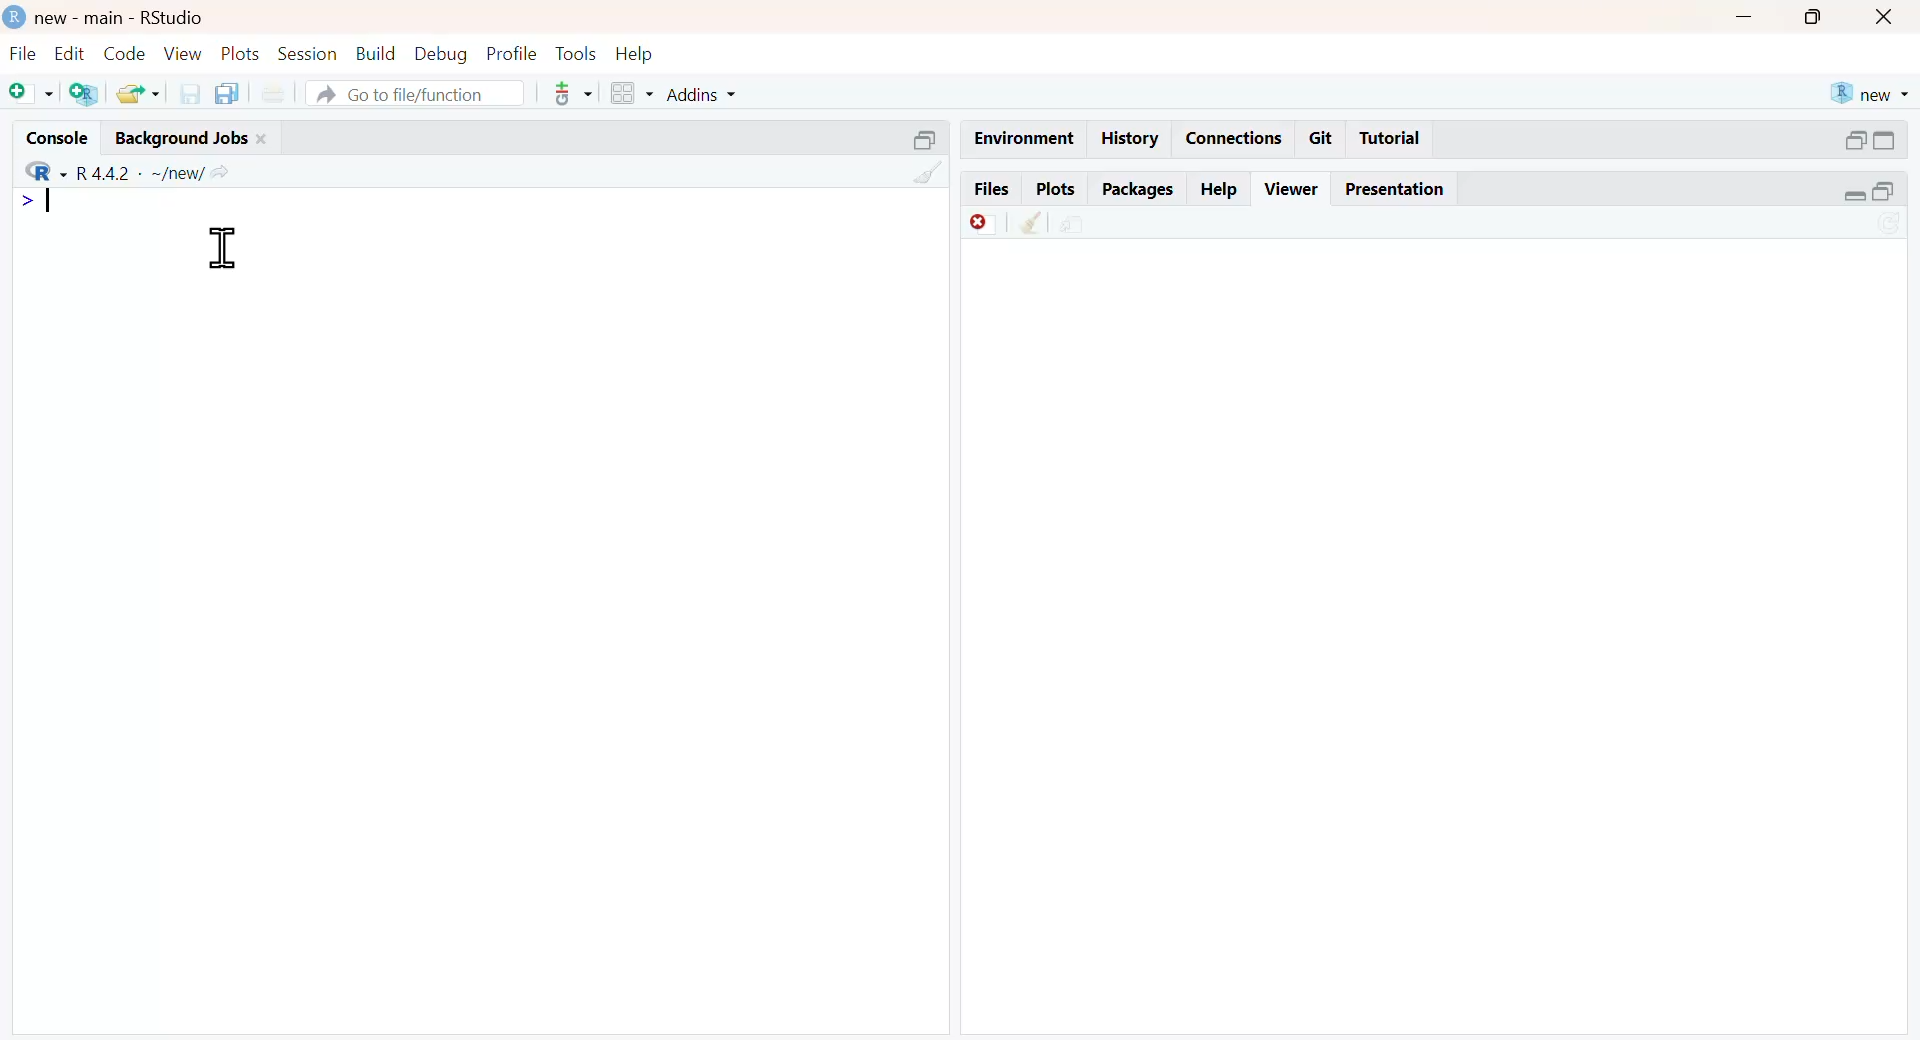  What do you see at coordinates (992, 188) in the screenshot?
I see `files` at bounding box center [992, 188].